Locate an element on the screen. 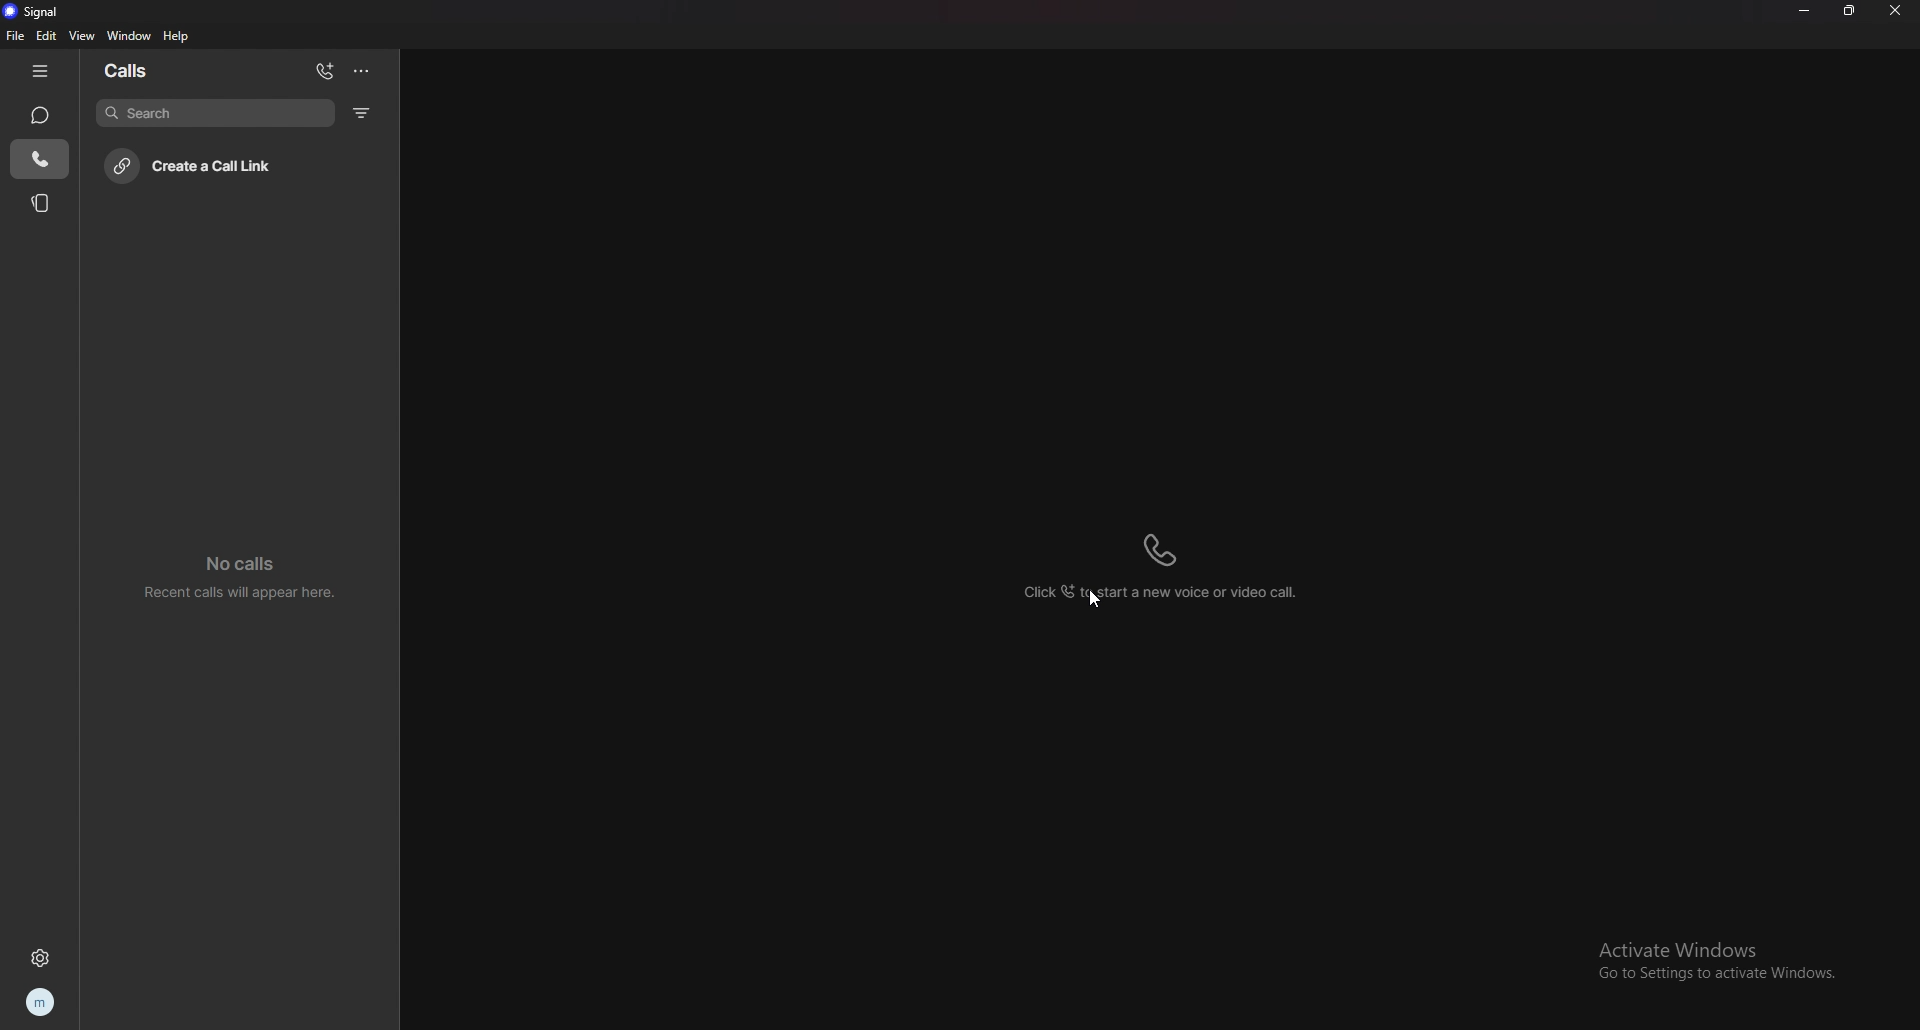 This screenshot has height=1030, width=1920. signal is located at coordinates (50, 12).